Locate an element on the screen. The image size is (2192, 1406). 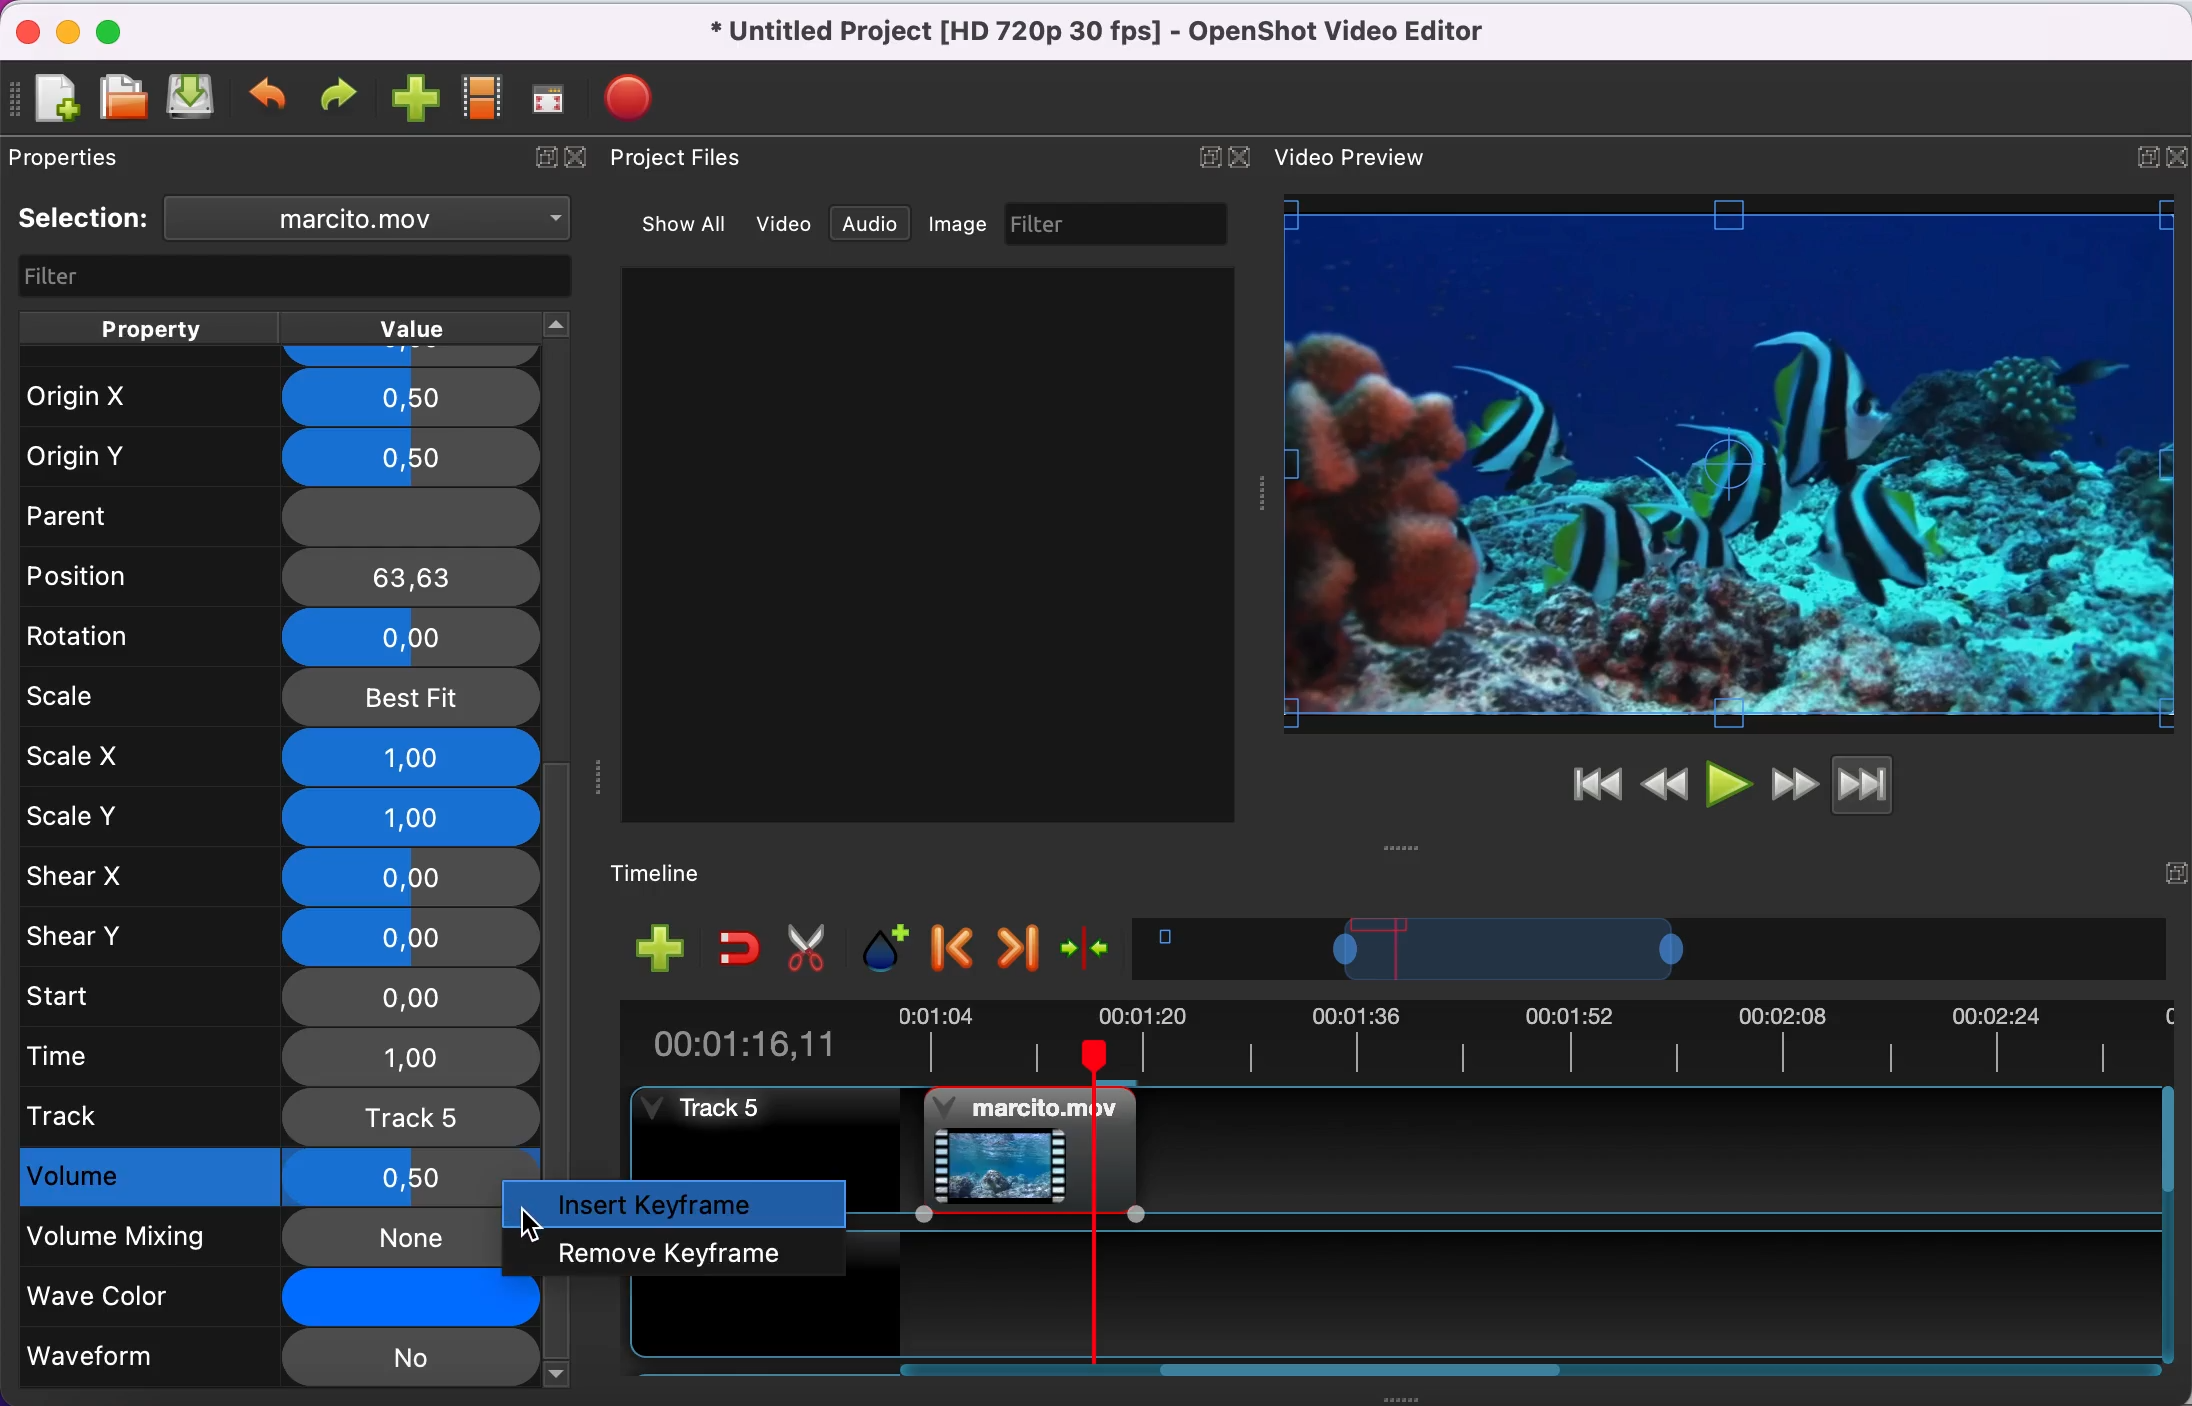
import file is located at coordinates (415, 100).